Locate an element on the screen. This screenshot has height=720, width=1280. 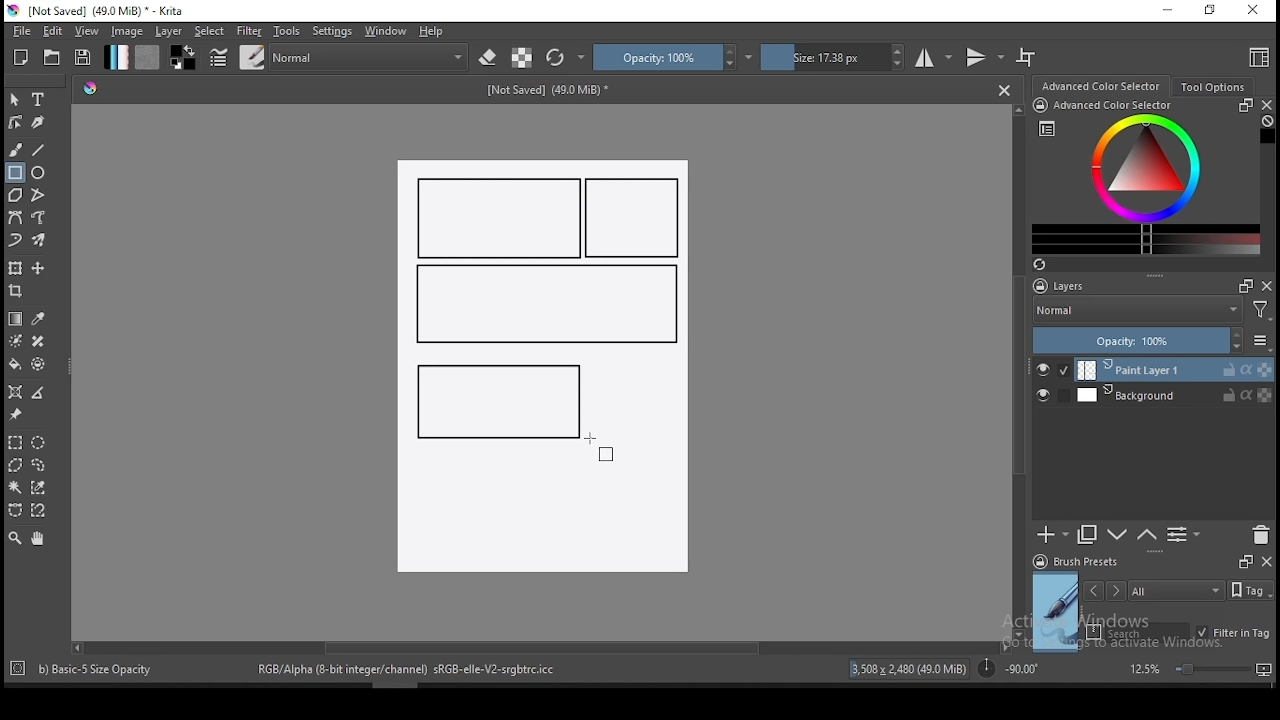
similar color selection tool is located at coordinates (41, 487).